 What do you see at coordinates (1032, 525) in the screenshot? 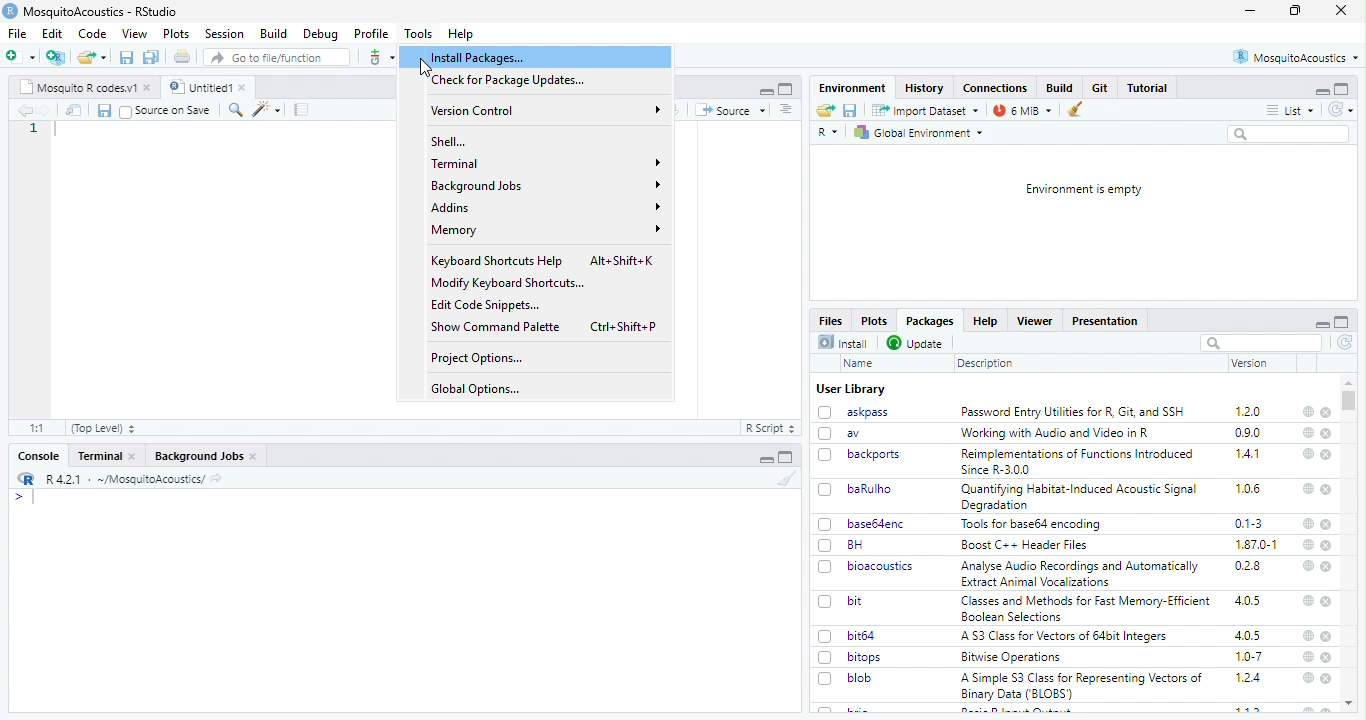
I see `Tools for base64 encoding` at bounding box center [1032, 525].